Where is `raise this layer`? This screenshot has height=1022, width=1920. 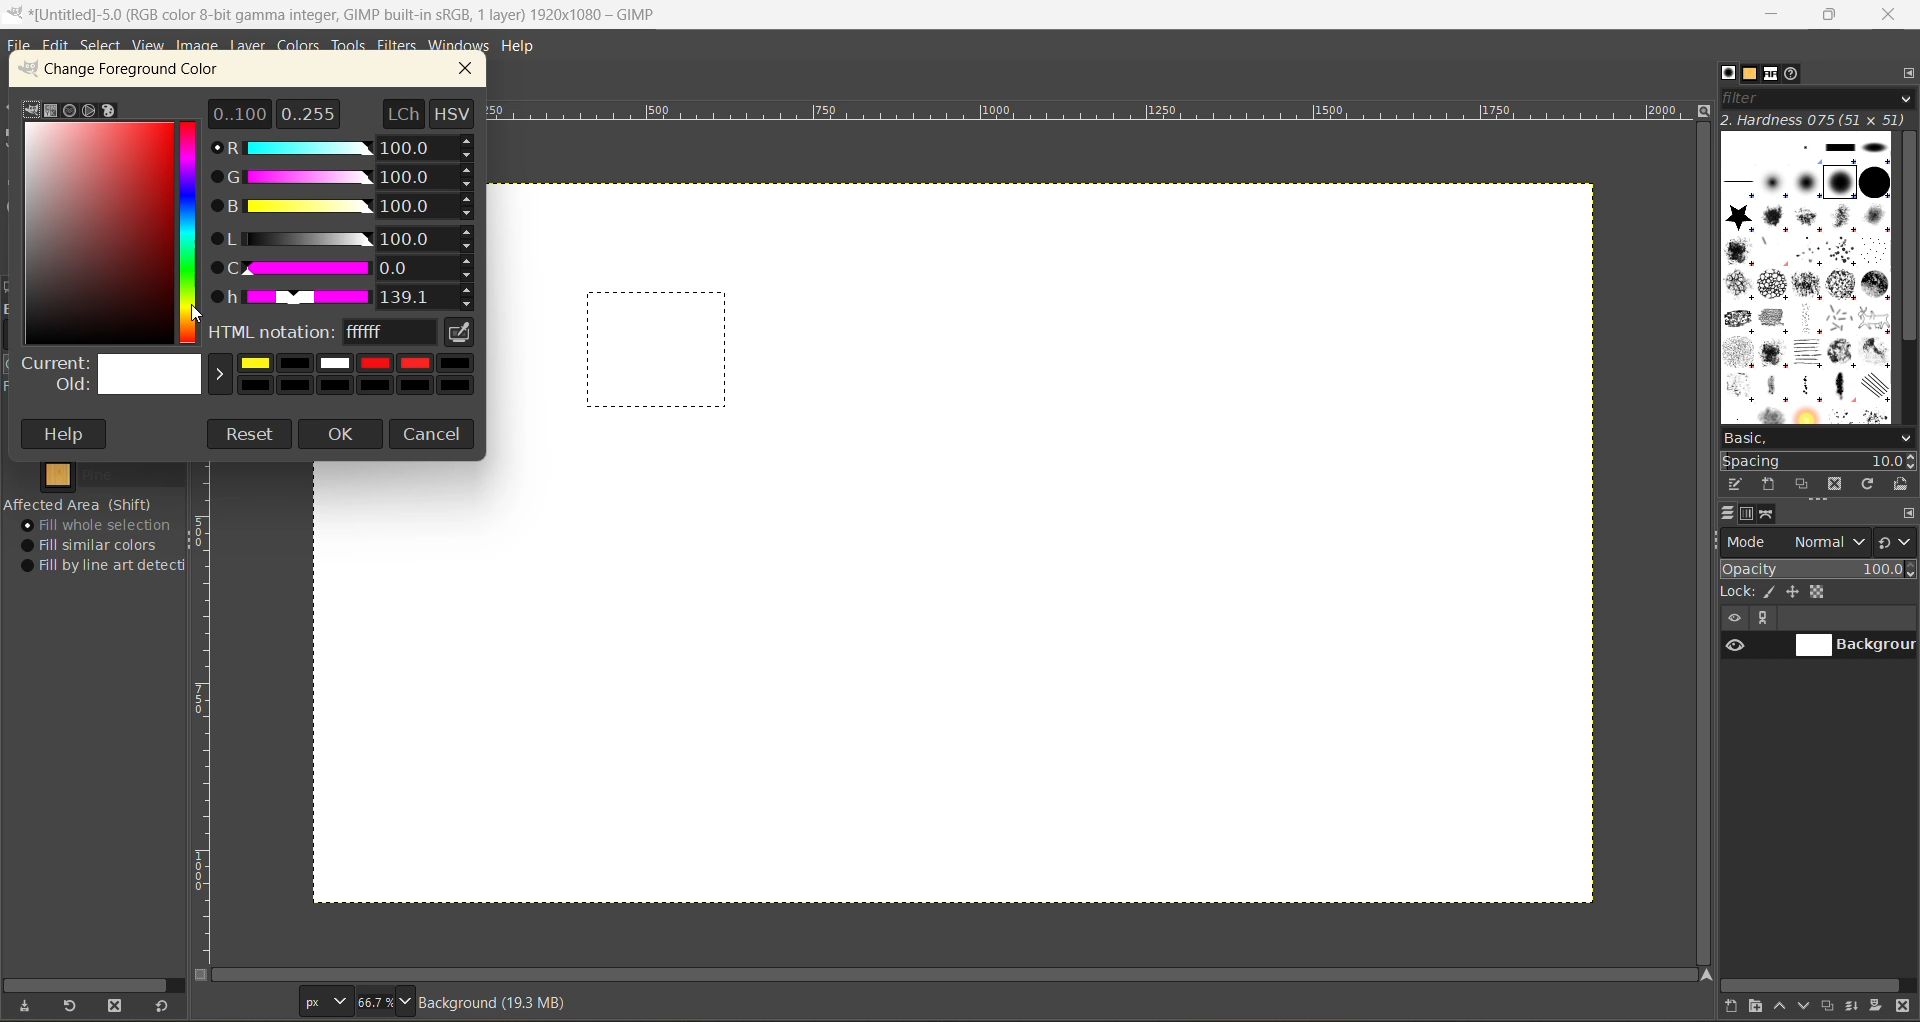
raise this layer is located at coordinates (1784, 1008).